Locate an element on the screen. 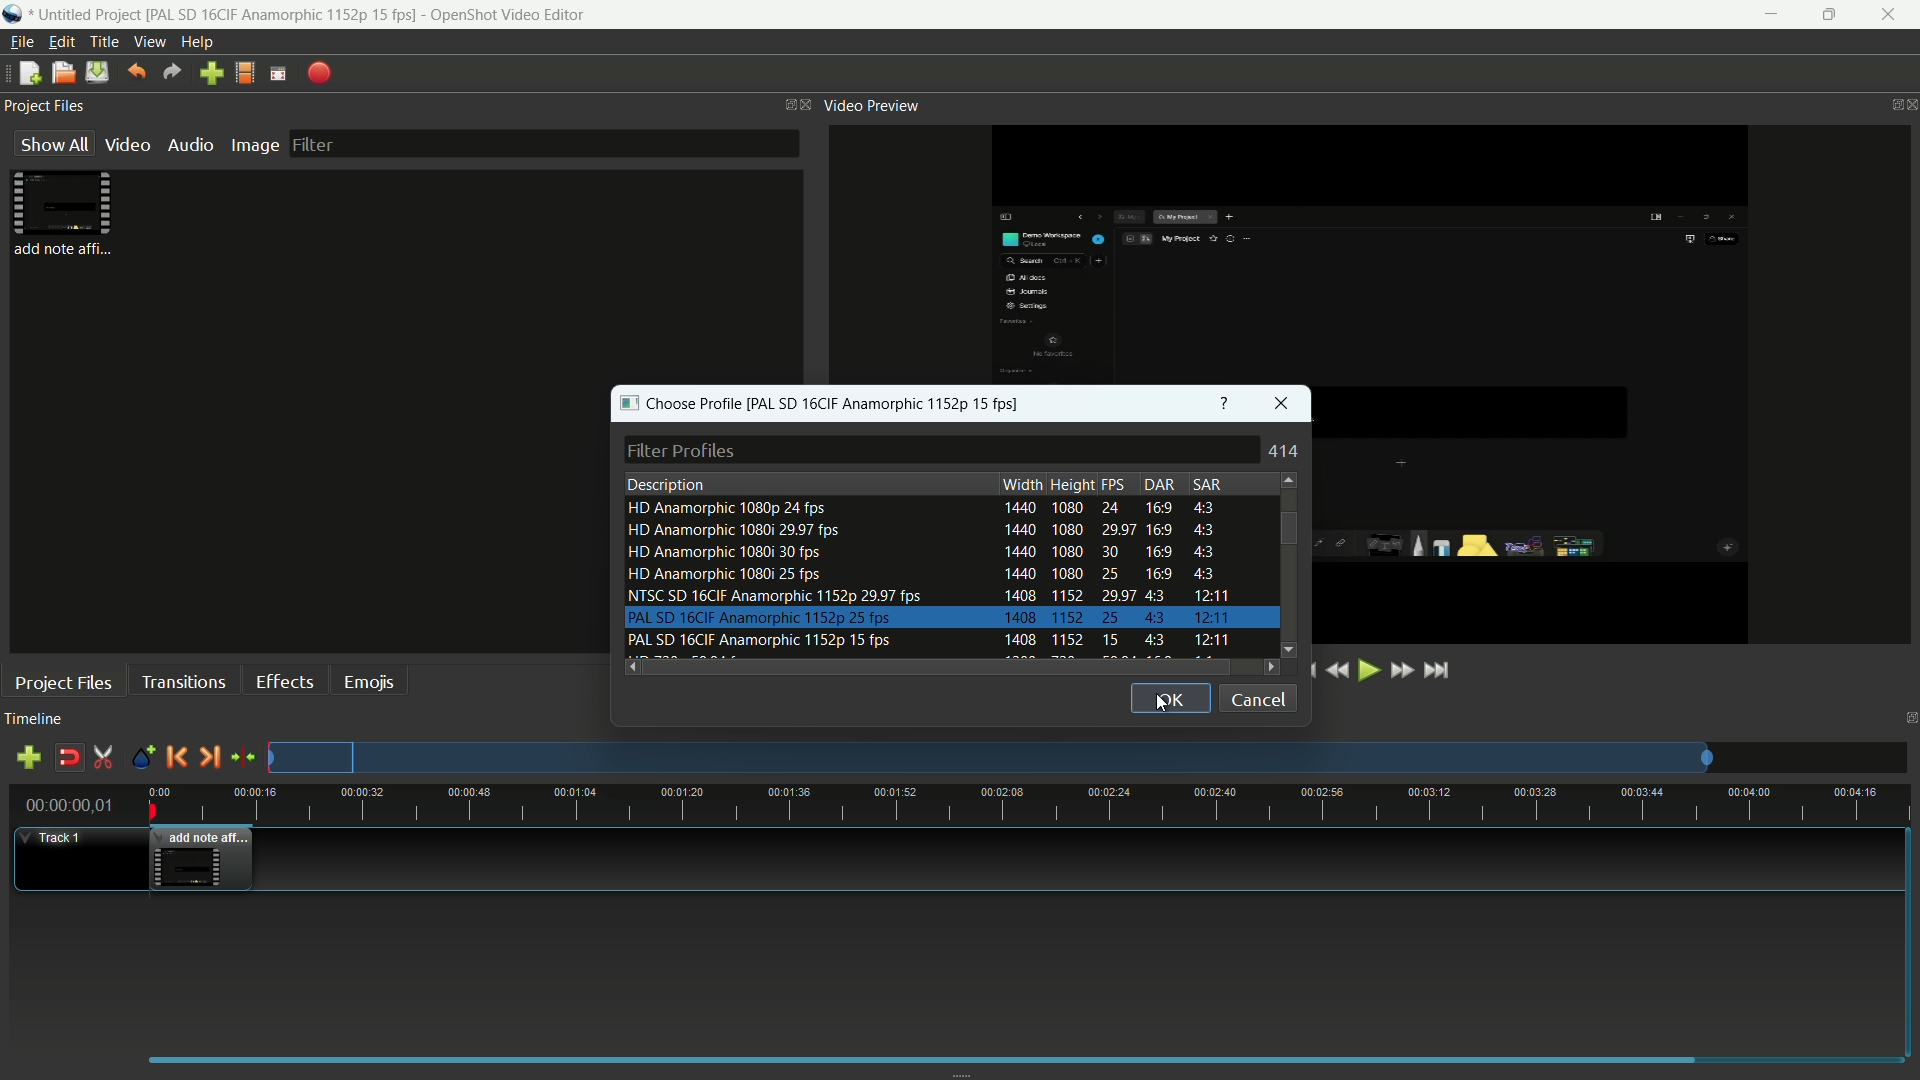  app icon is located at coordinates (16, 14).